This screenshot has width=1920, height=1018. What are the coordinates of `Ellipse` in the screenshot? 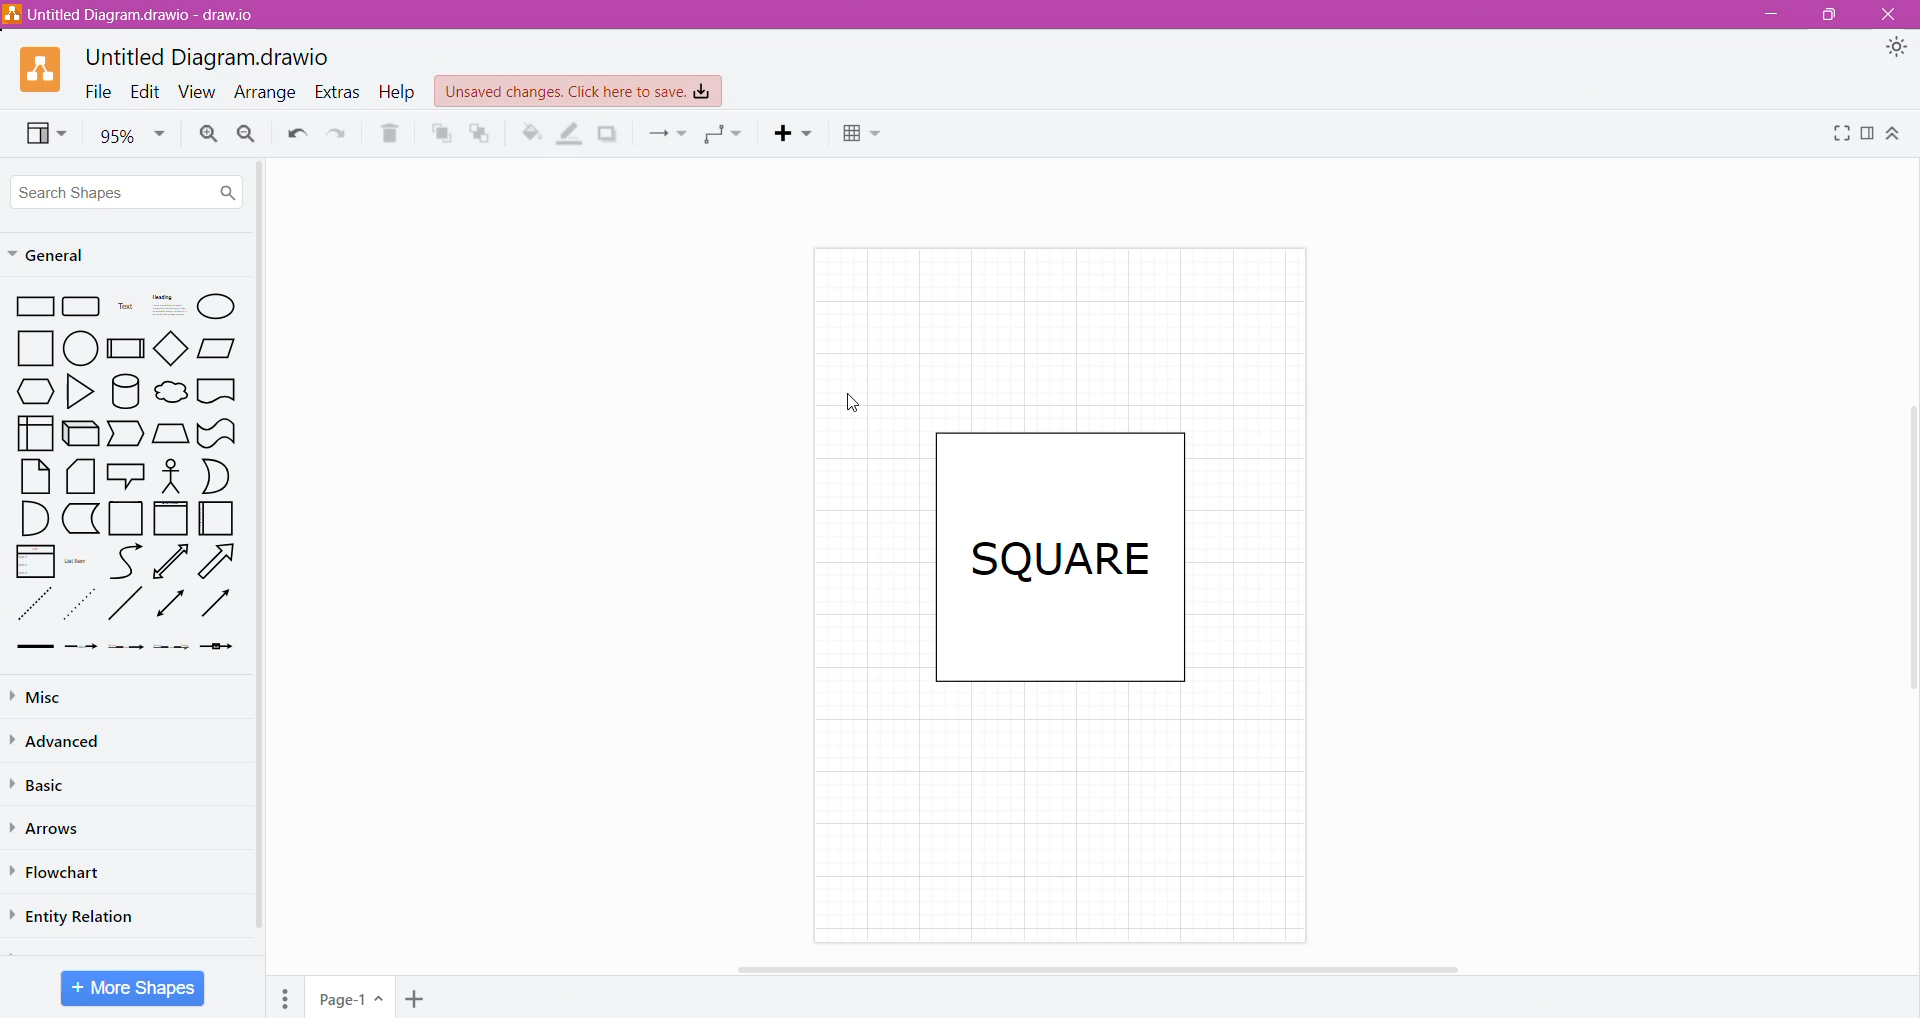 It's located at (218, 307).